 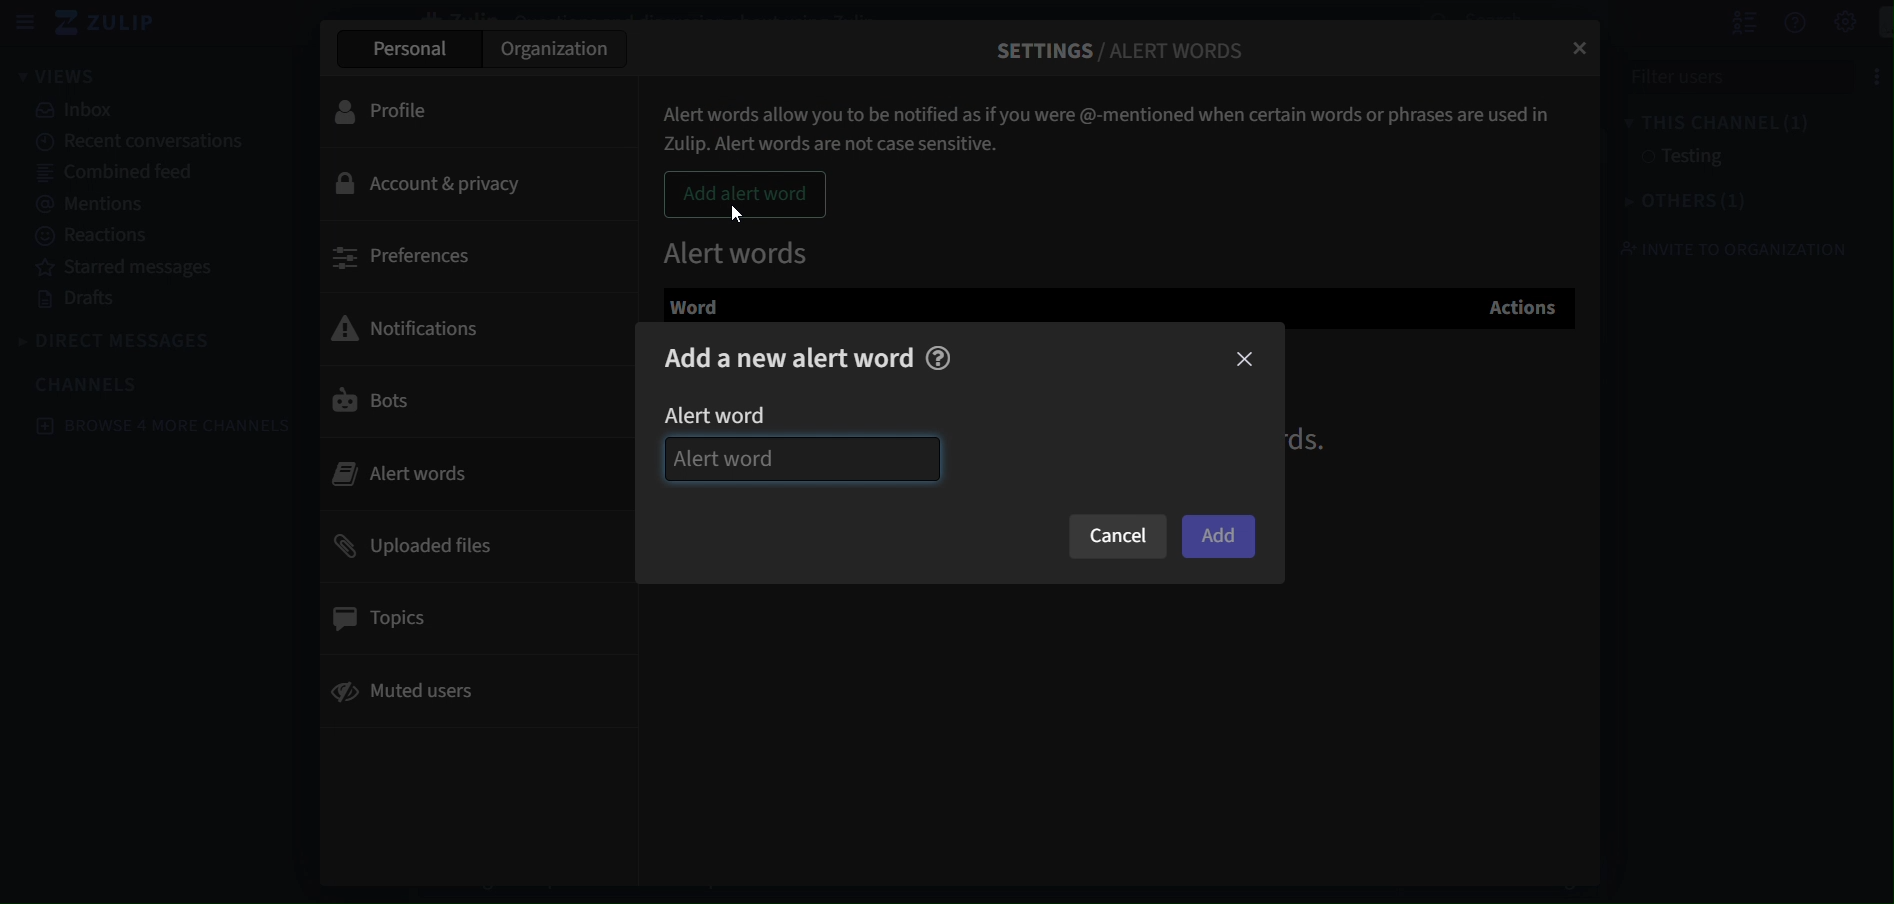 I want to click on others(1), so click(x=1675, y=203).